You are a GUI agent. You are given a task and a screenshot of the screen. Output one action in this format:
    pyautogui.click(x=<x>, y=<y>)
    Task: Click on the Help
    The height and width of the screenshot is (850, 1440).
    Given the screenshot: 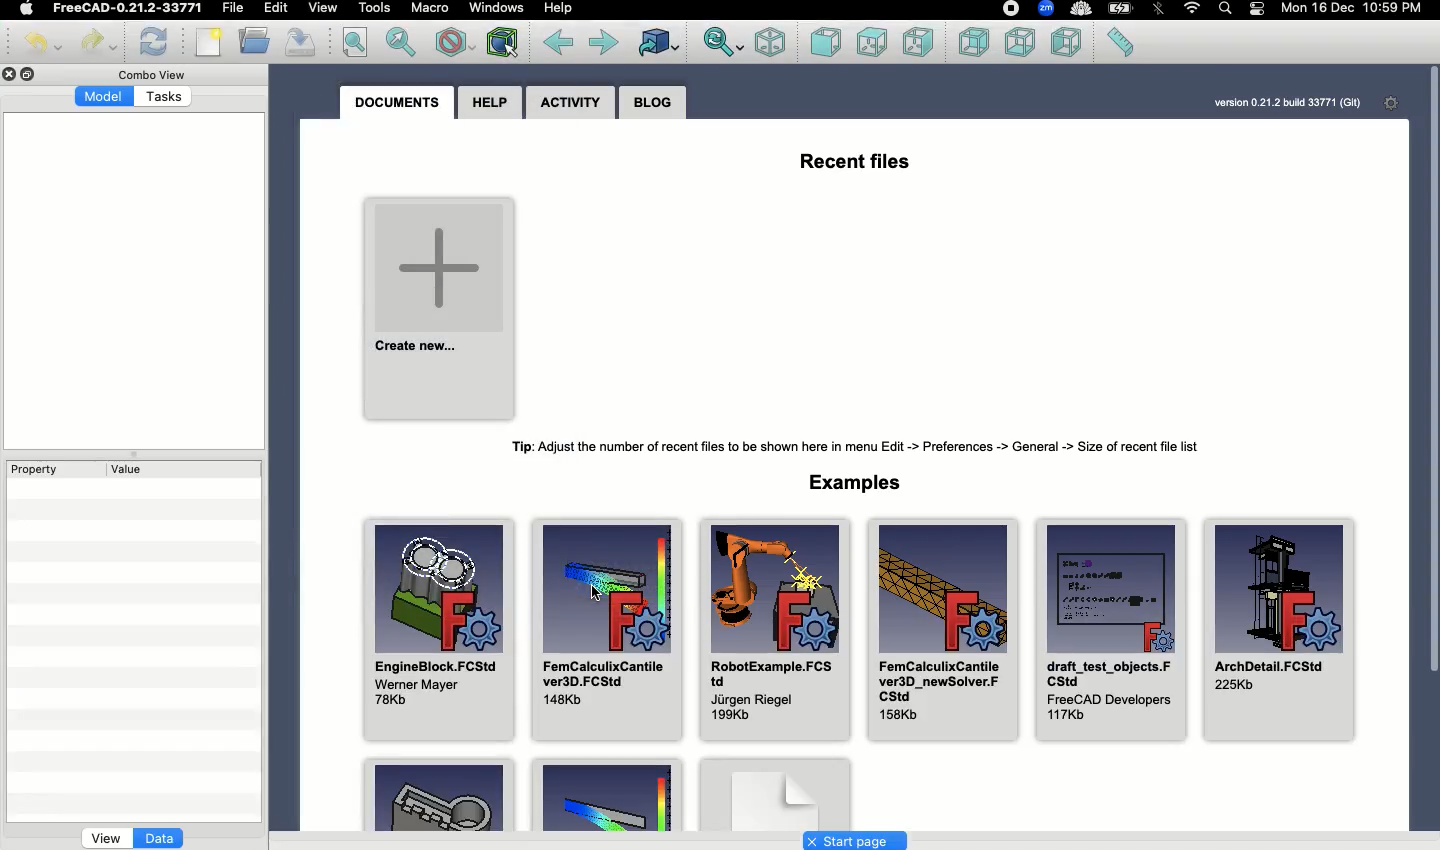 What is the action you would take?
    pyautogui.click(x=487, y=103)
    